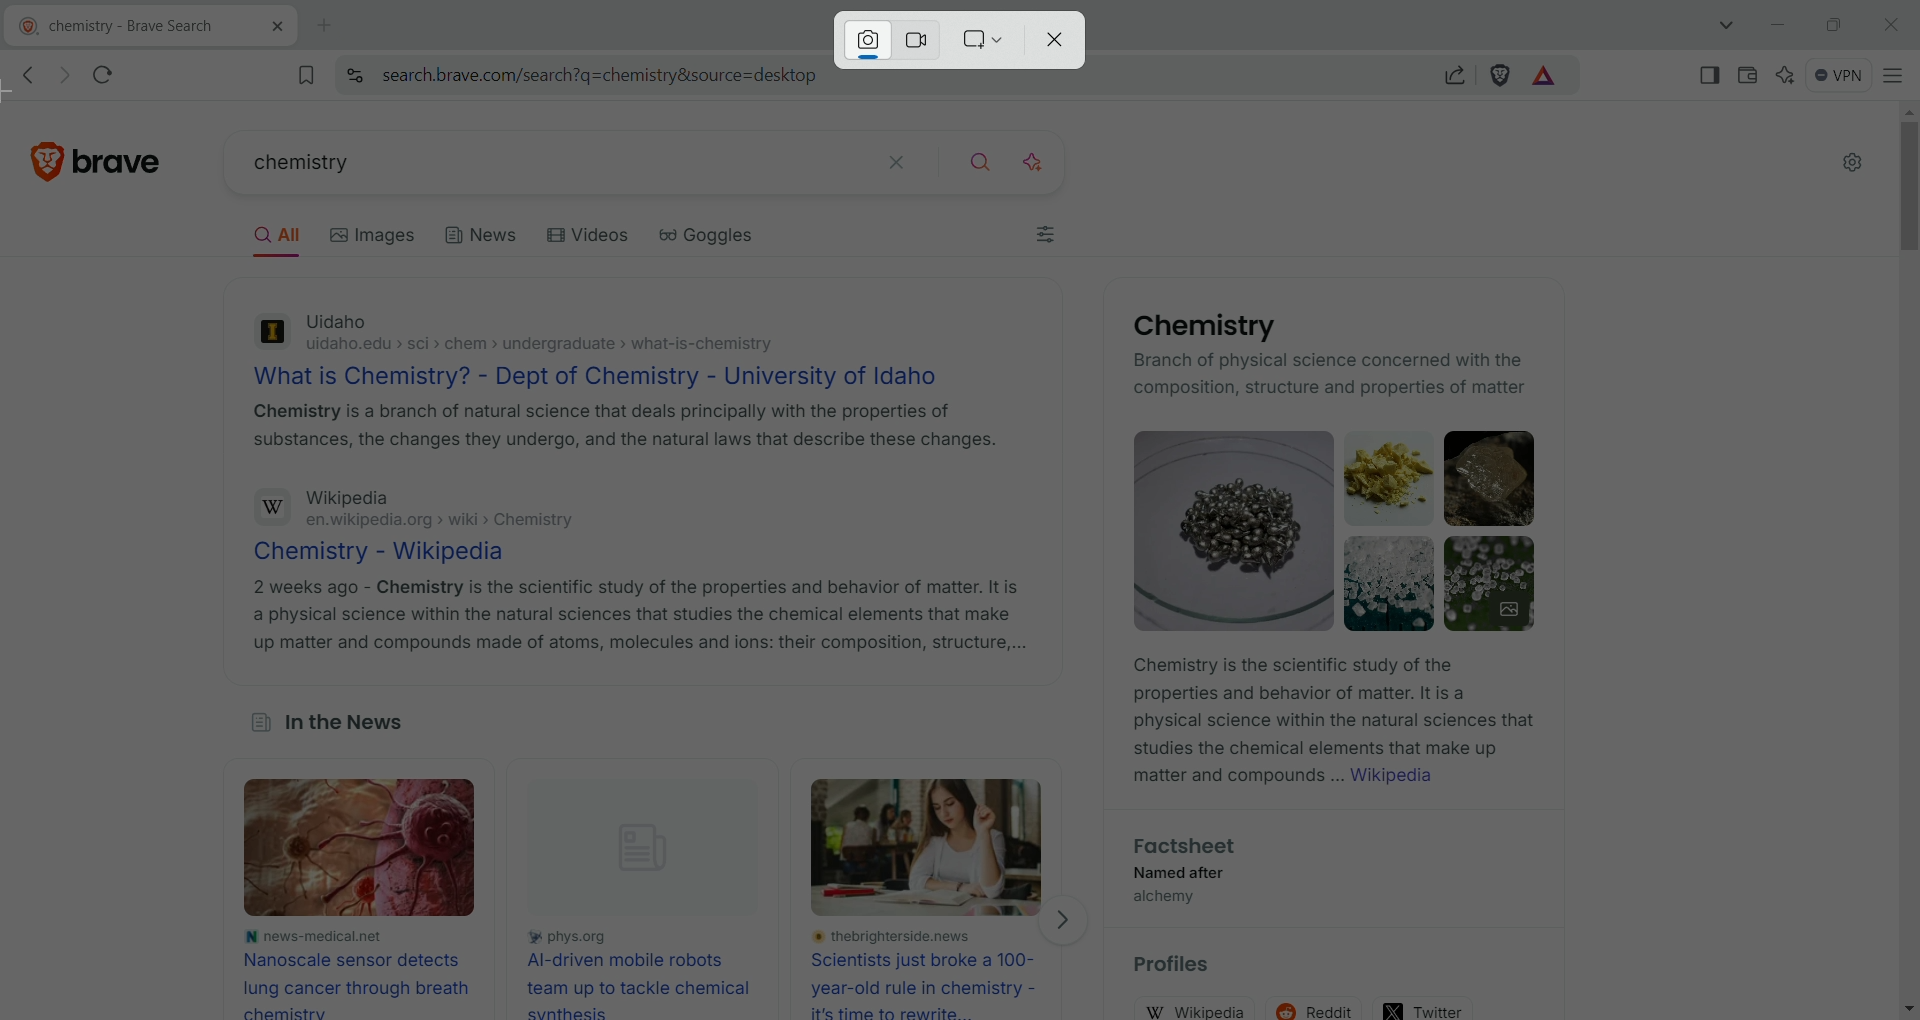 This screenshot has width=1920, height=1020. I want to click on image, so click(374, 850).